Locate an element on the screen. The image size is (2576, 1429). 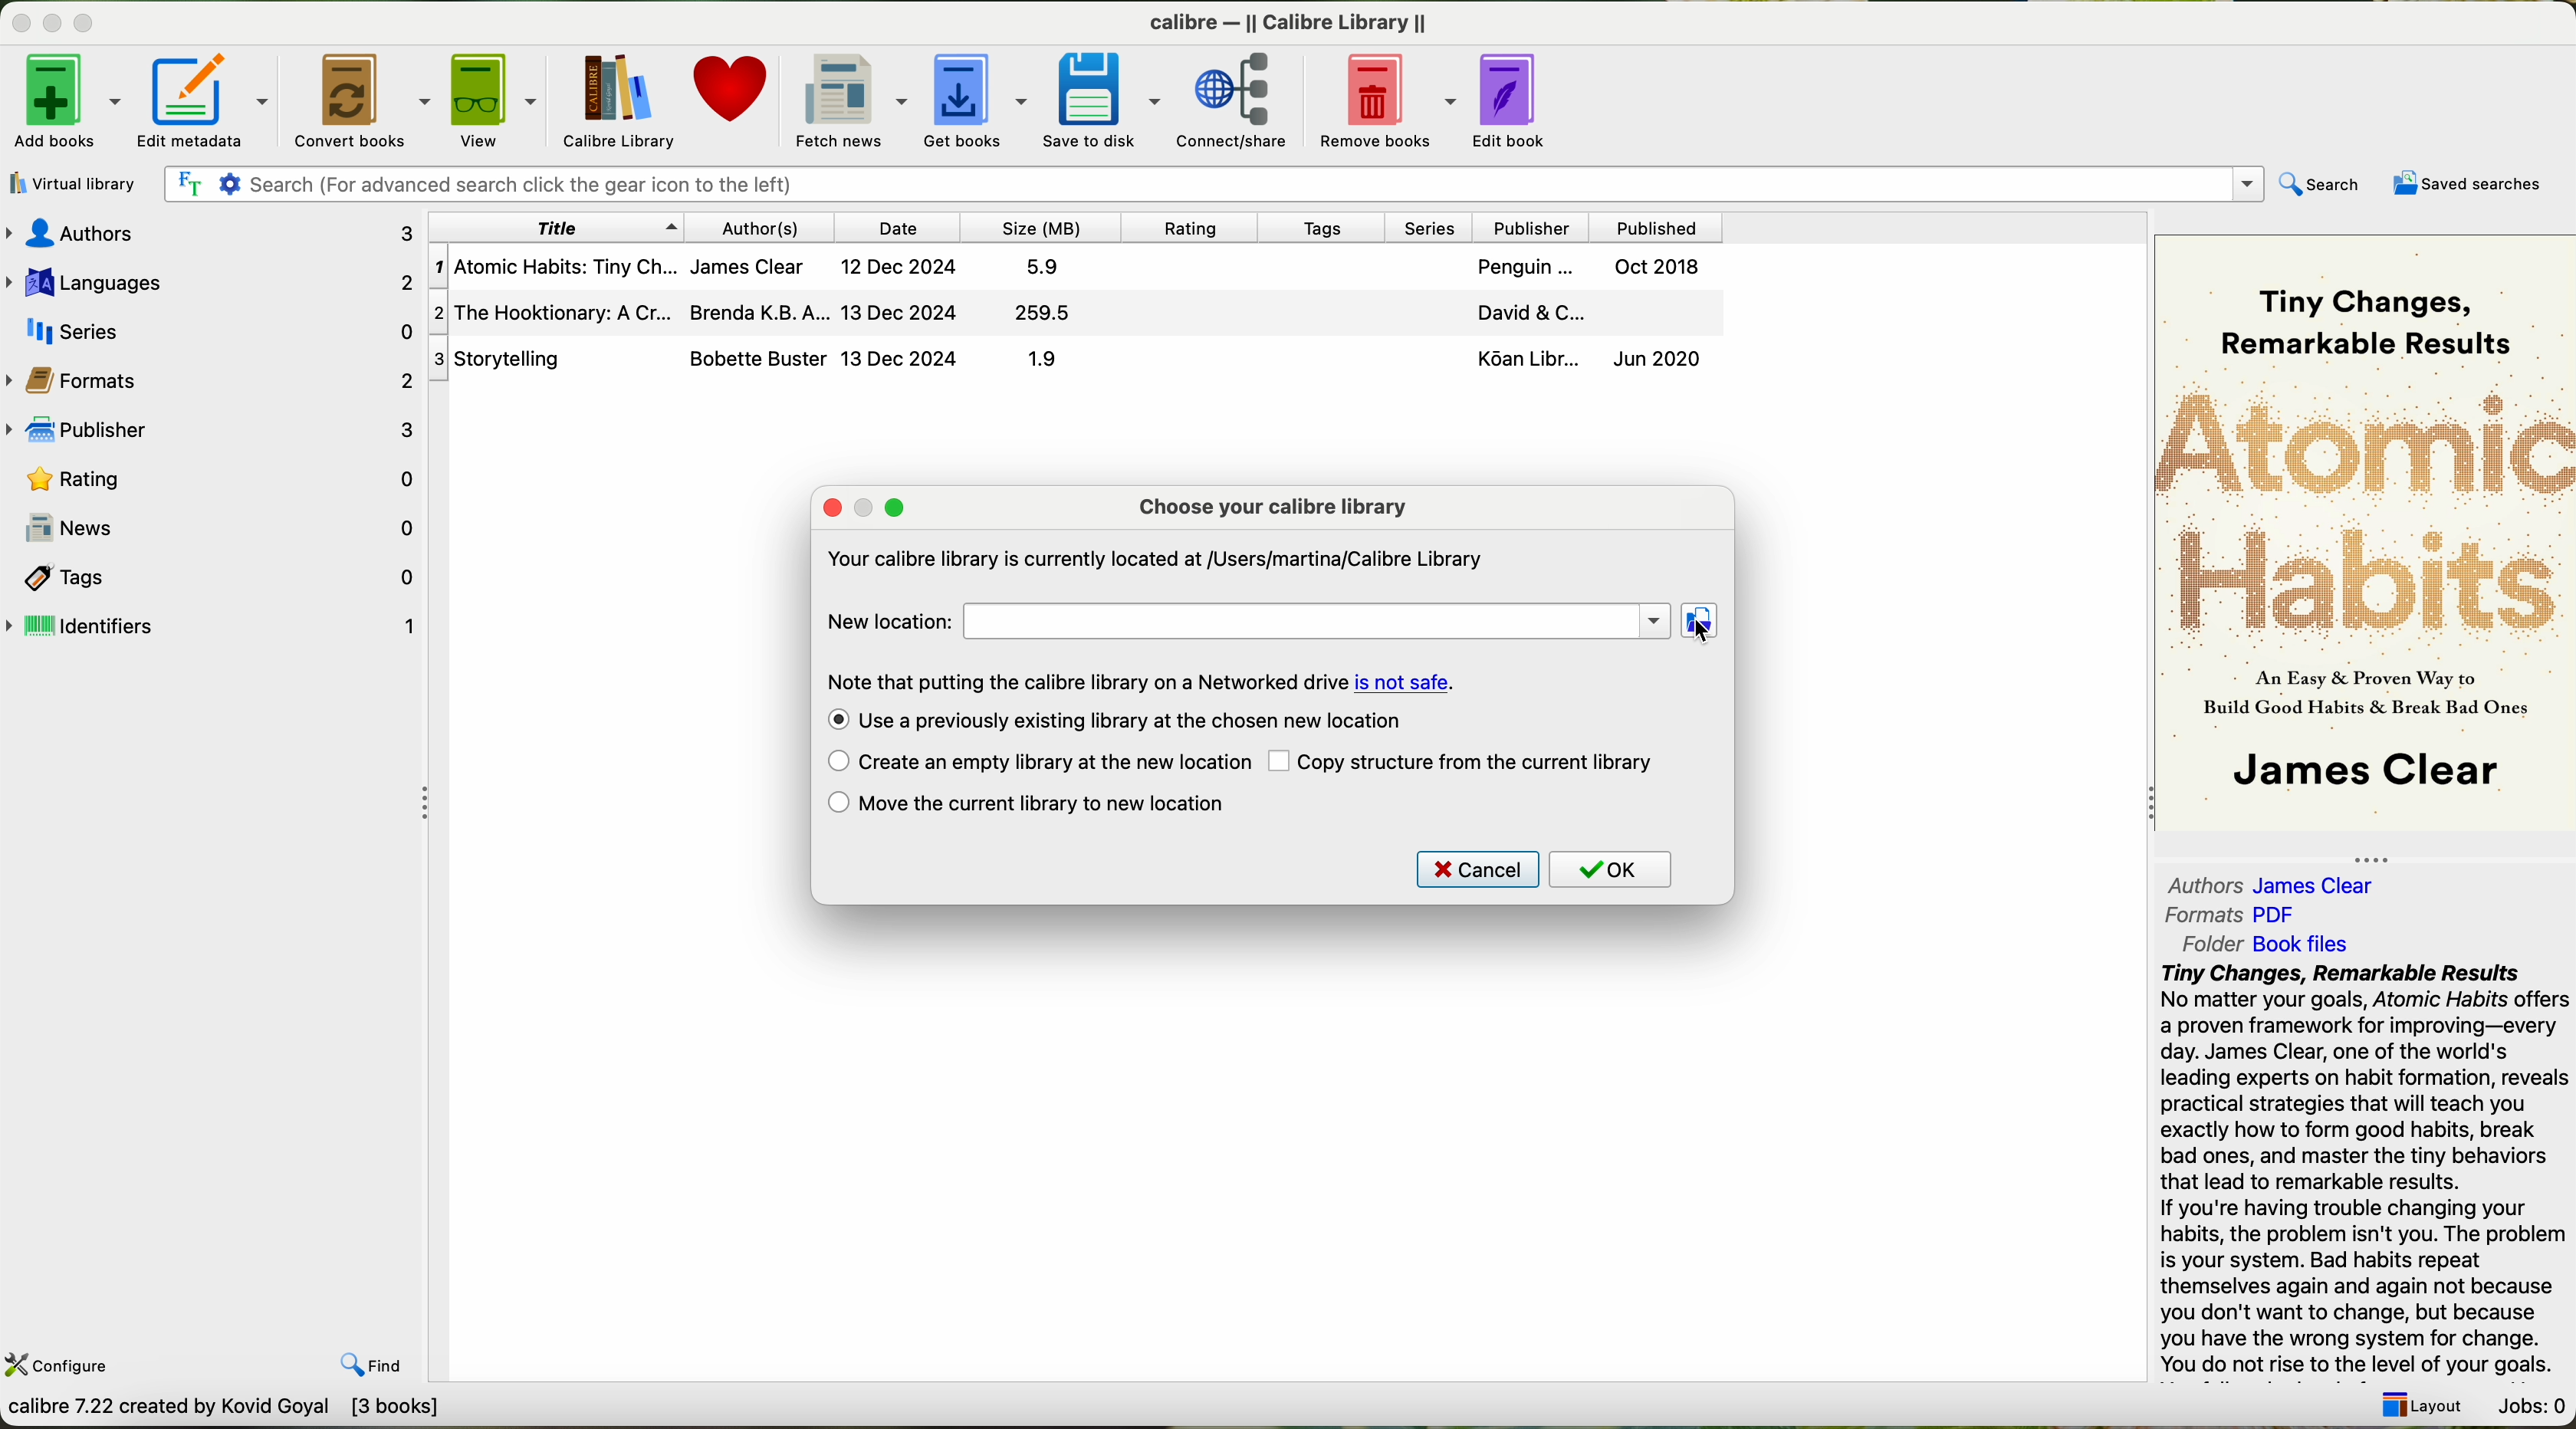
Penguin ... Oct 2018 is located at coordinates (1588, 269).